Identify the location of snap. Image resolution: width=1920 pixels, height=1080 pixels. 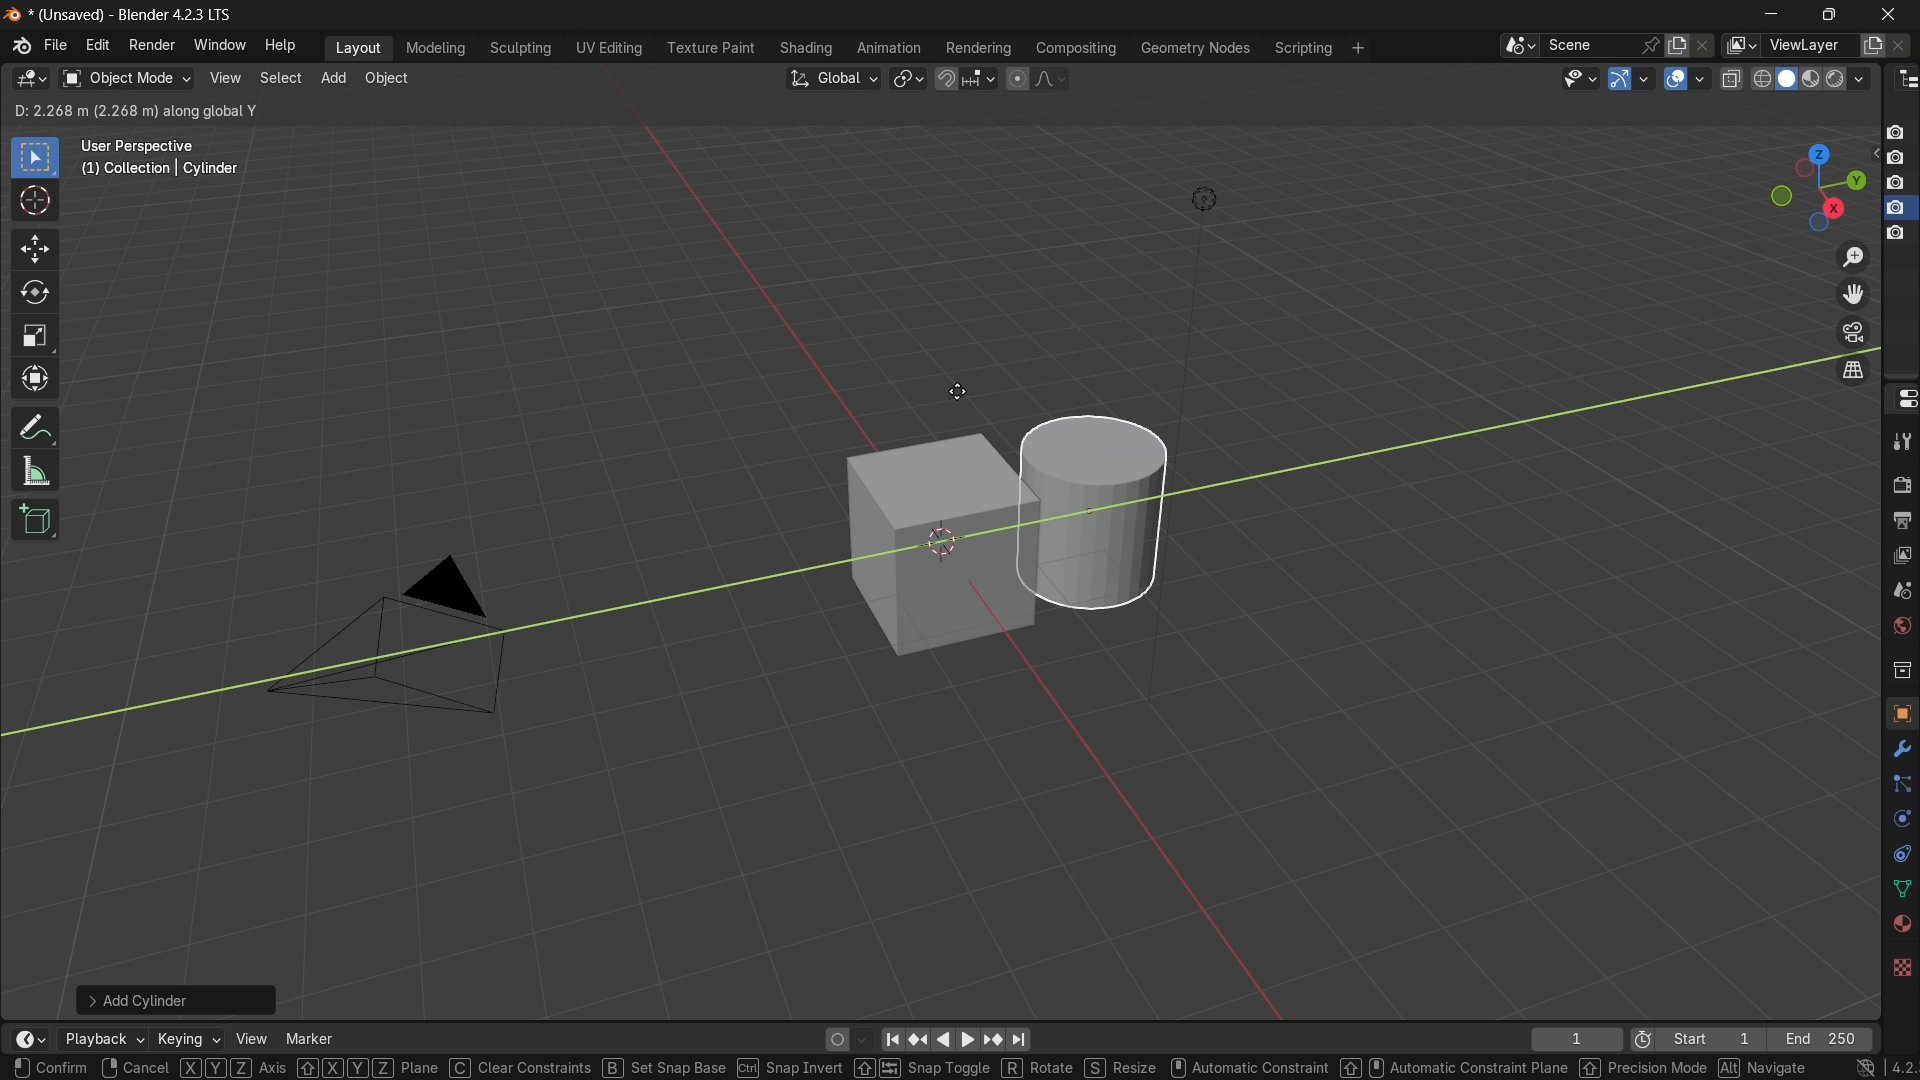
(964, 79).